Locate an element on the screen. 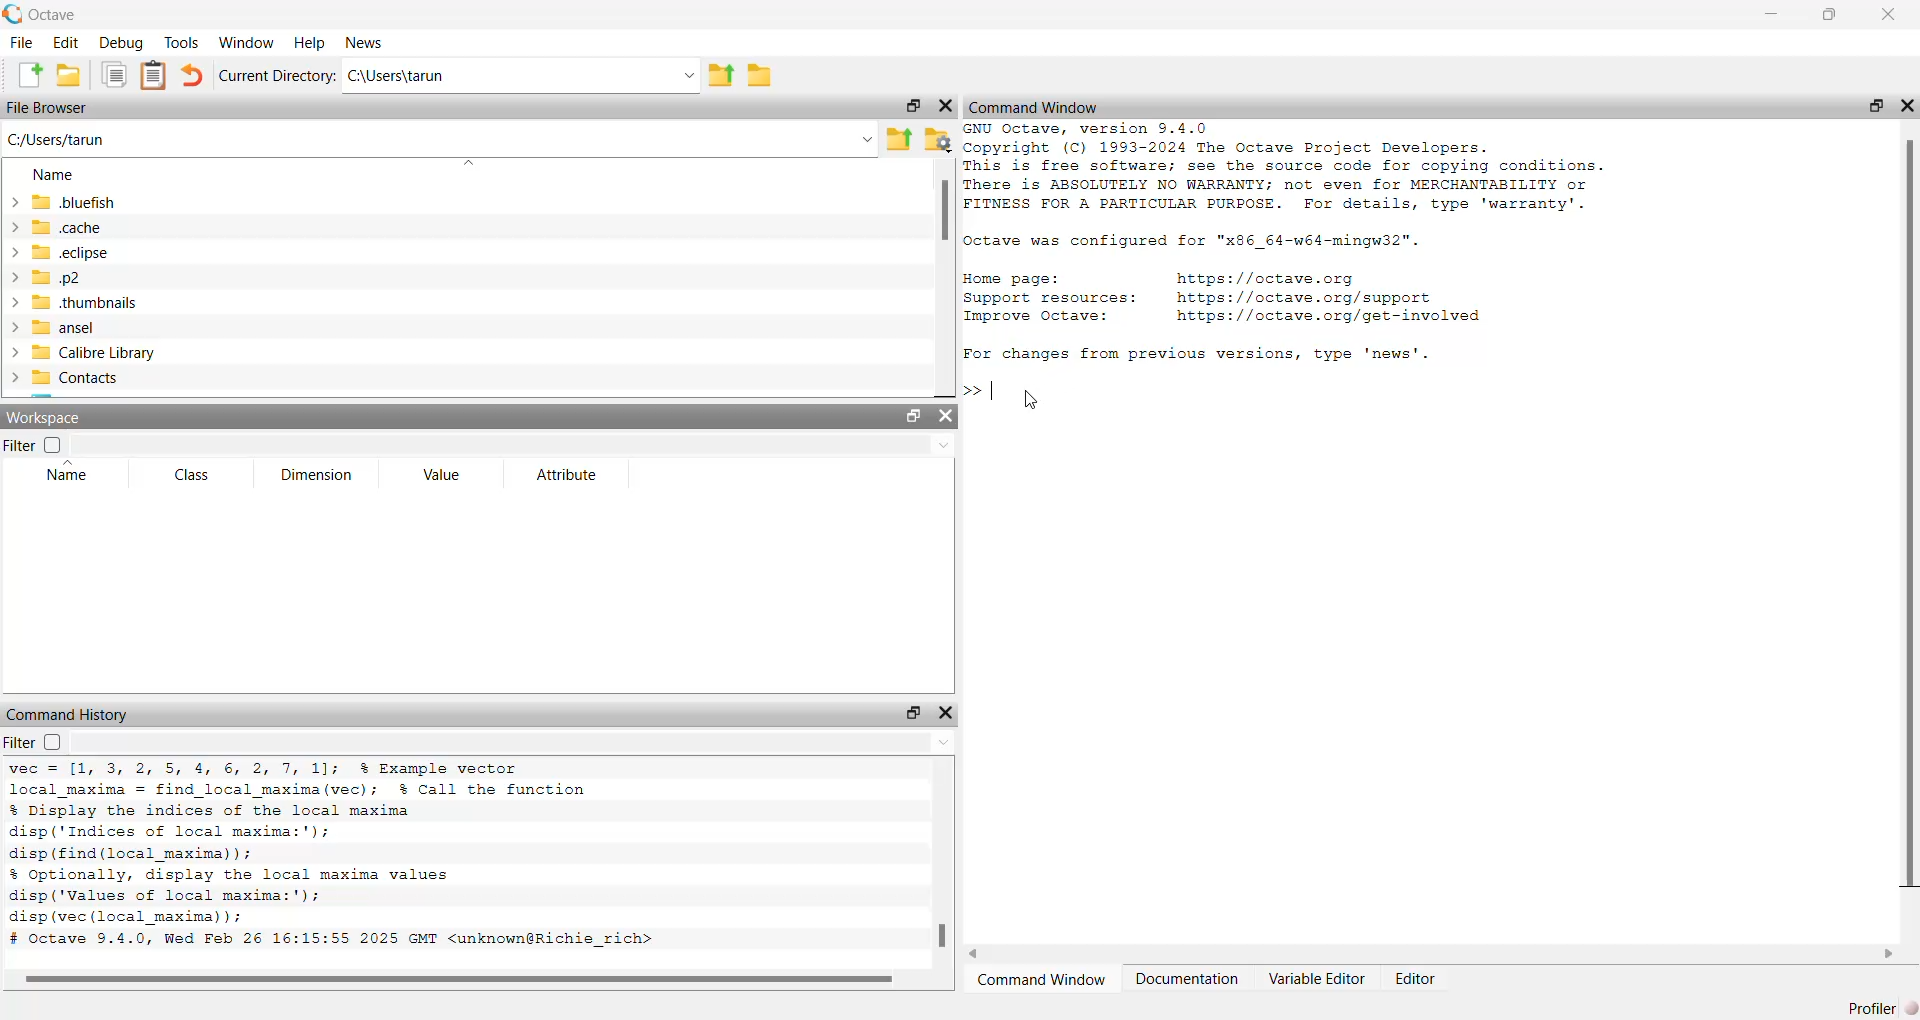 This screenshot has width=1920, height=1020. horizontal scroll bar is located at coordinates (1431, 954).